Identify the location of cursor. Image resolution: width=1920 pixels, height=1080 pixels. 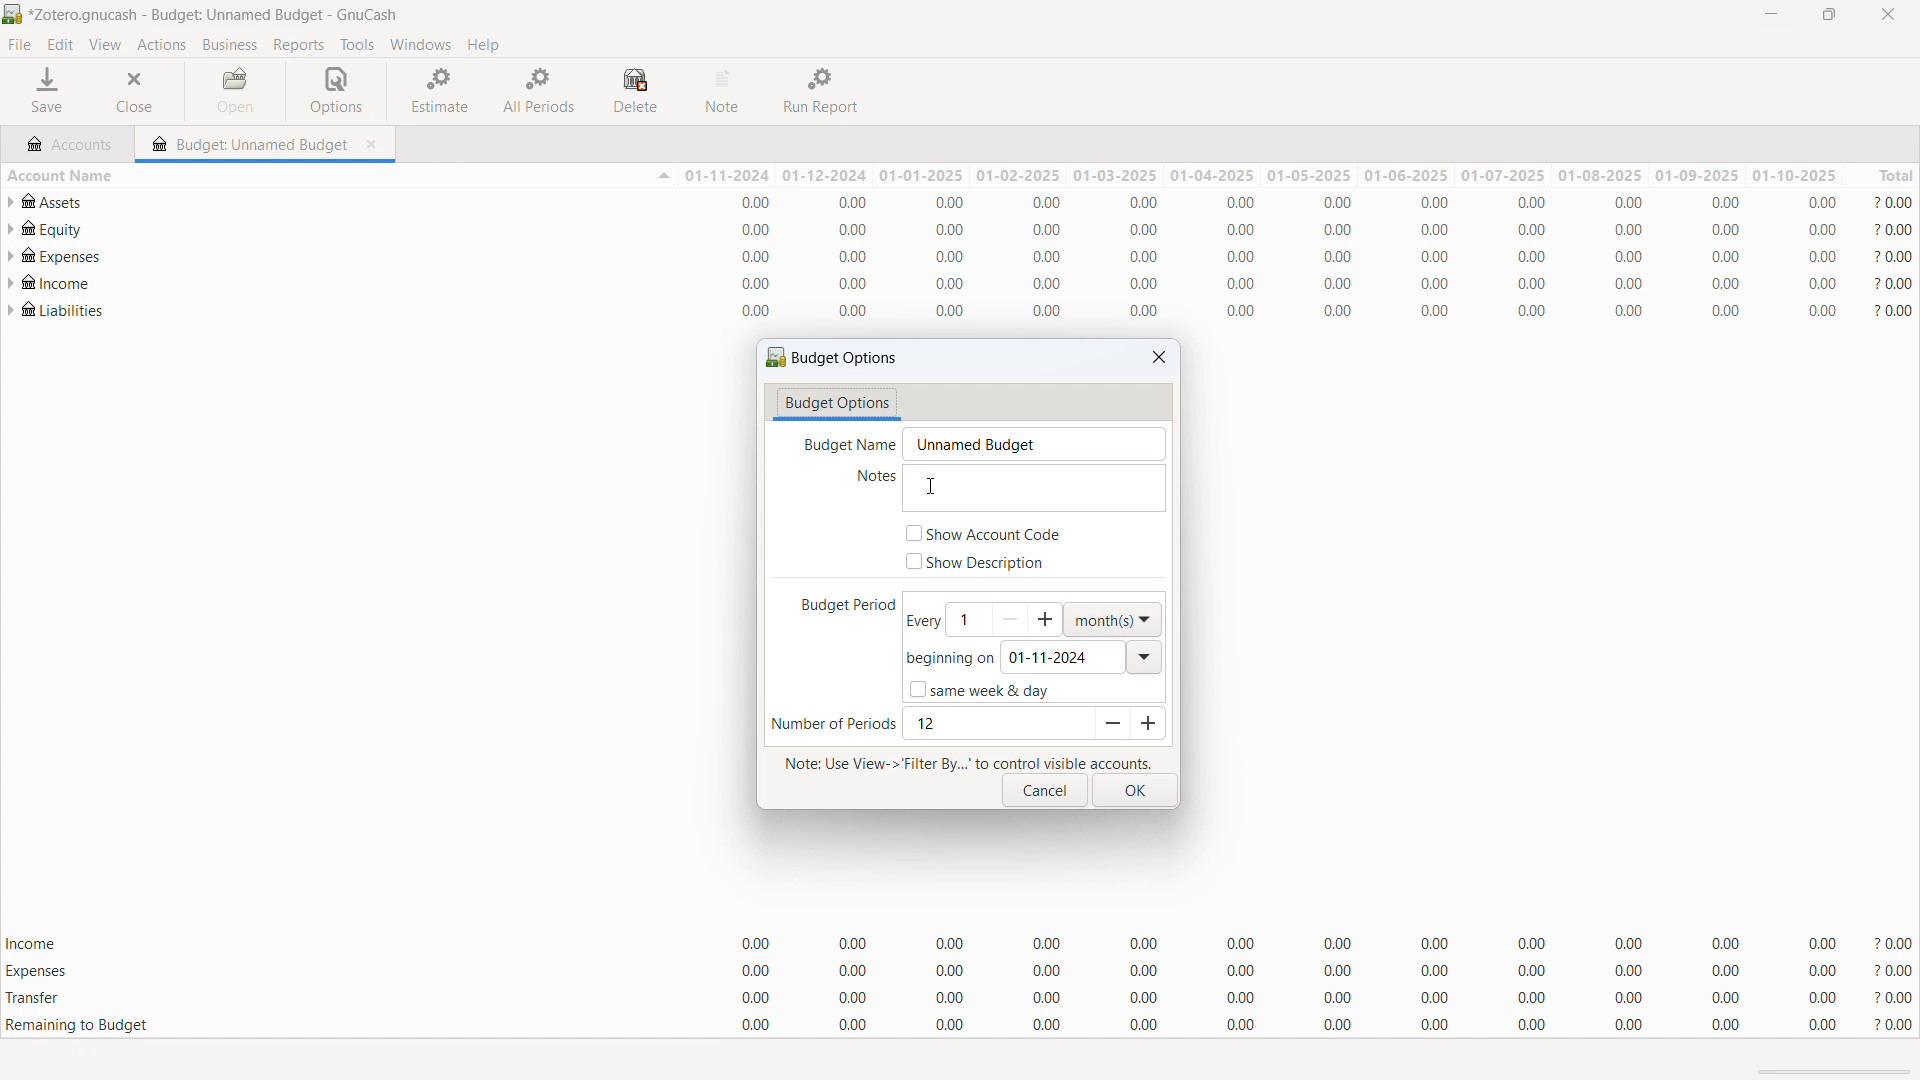
(929, 487).